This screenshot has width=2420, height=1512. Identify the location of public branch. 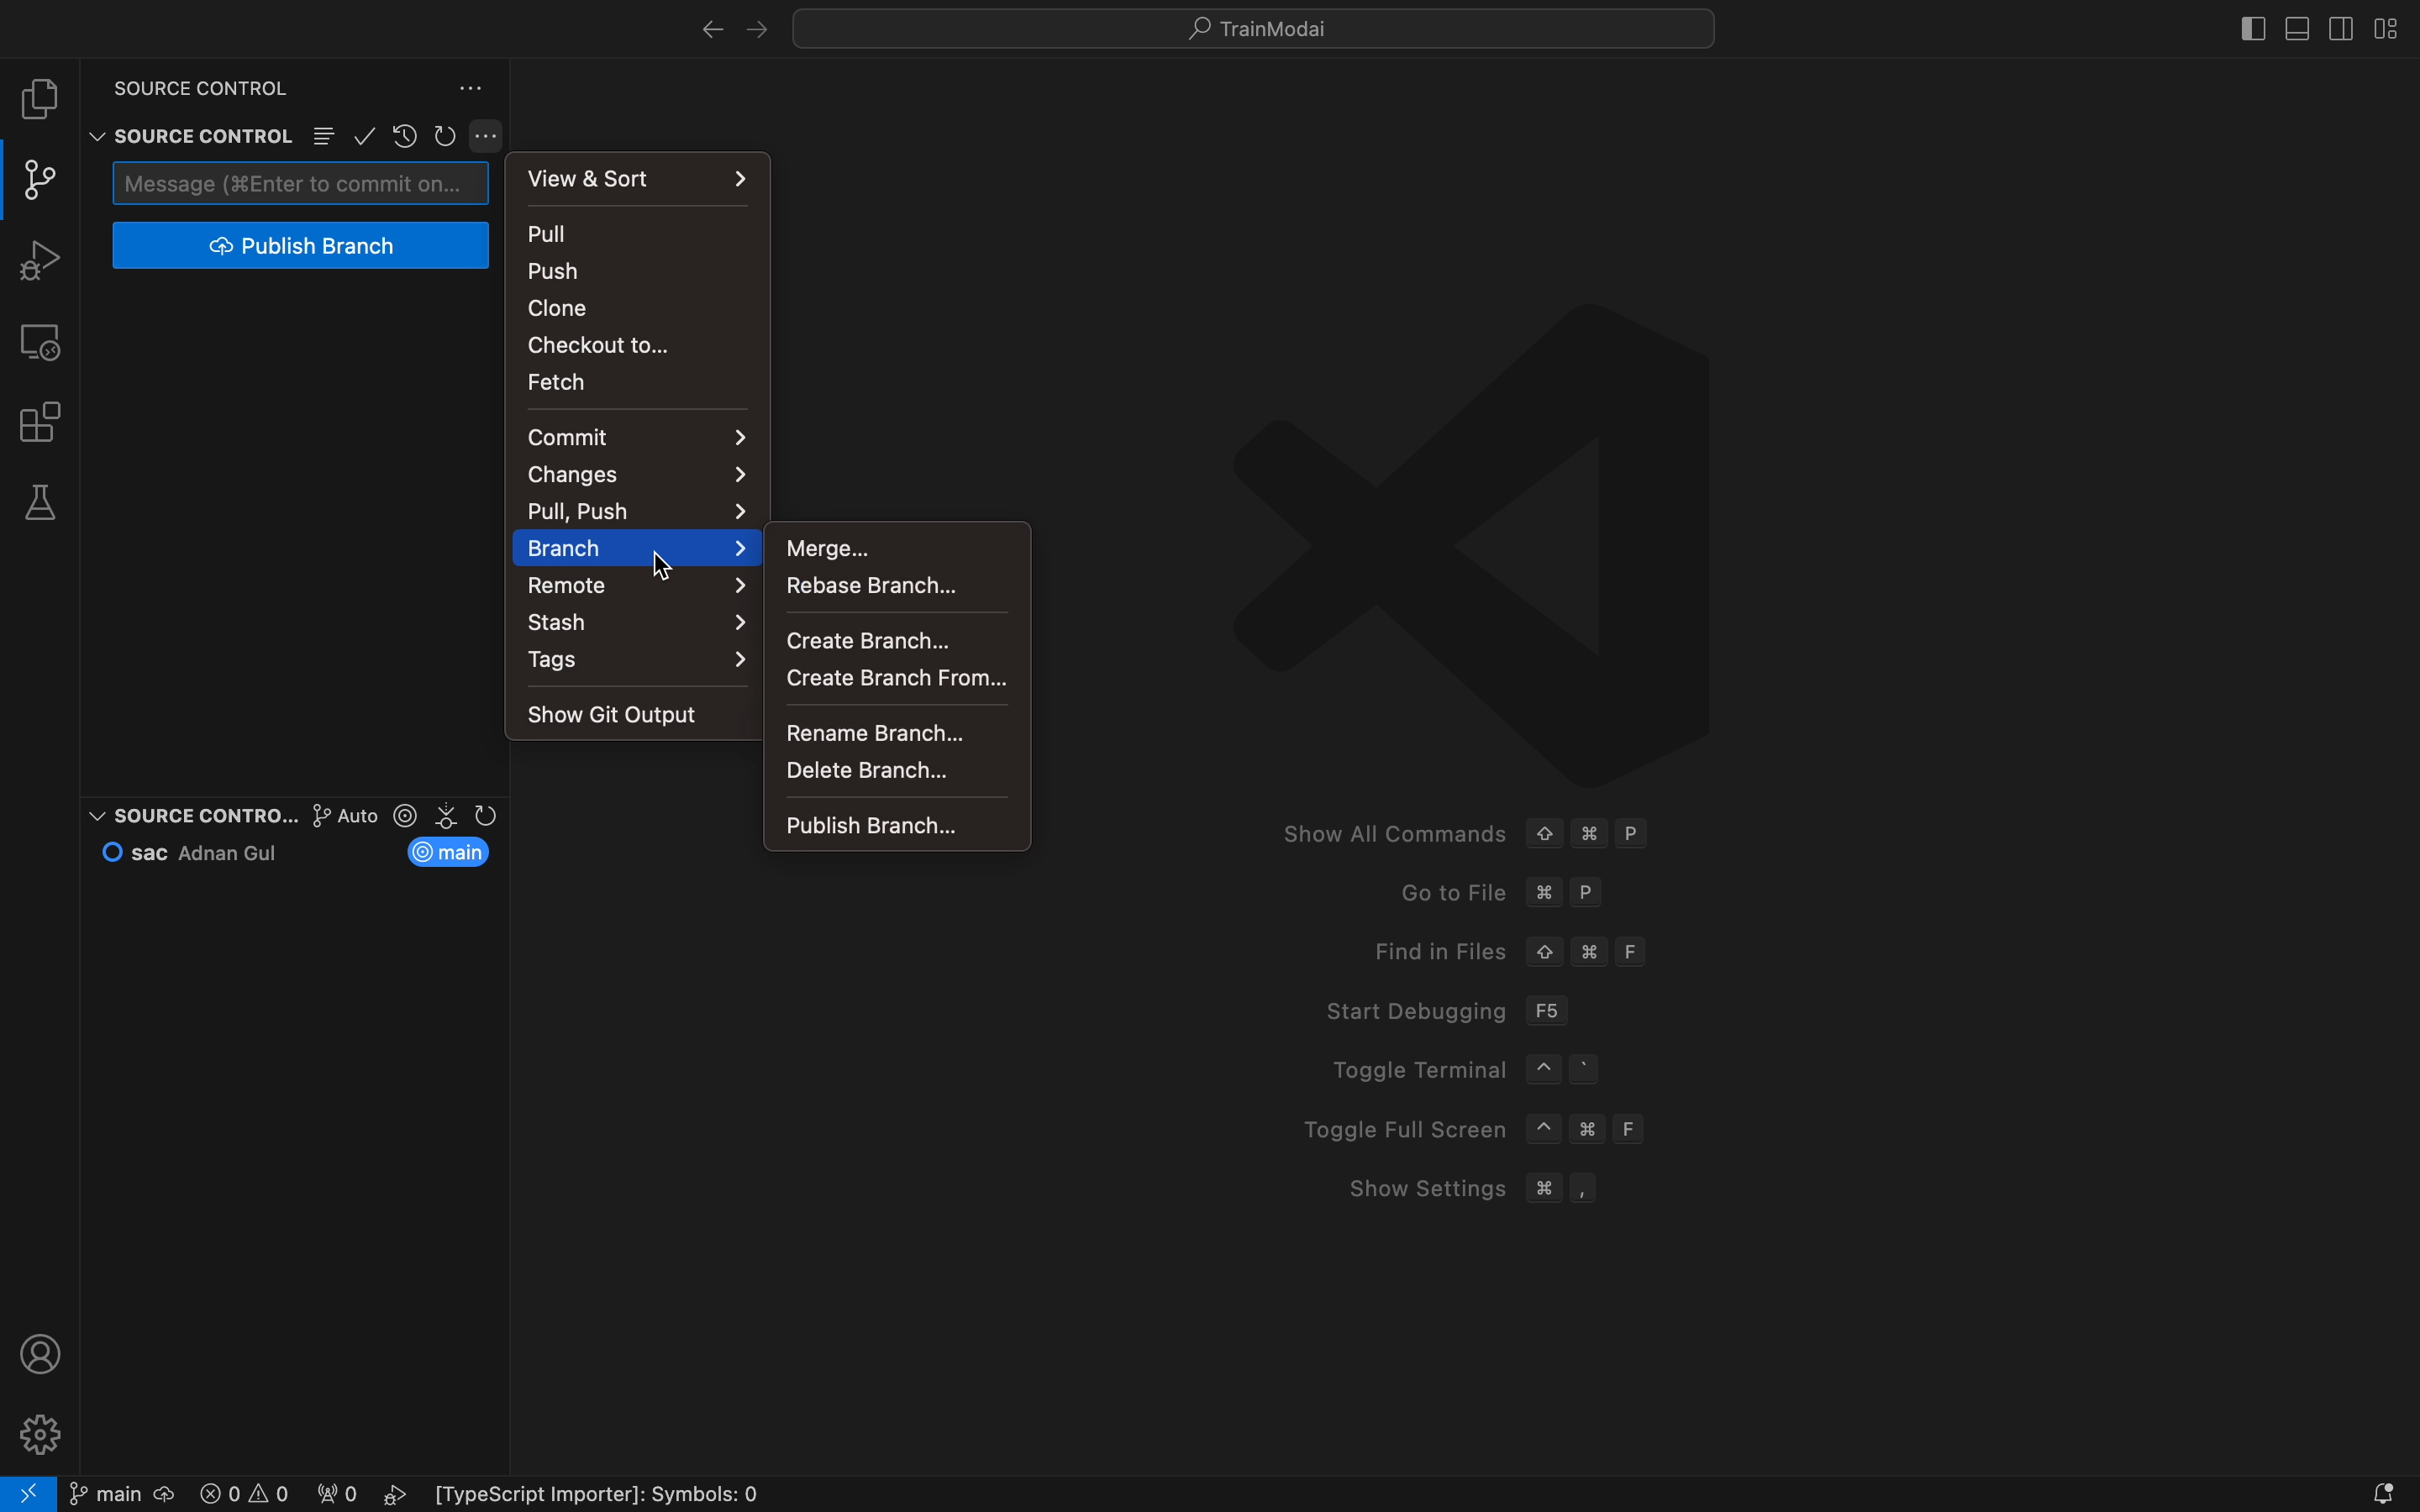
(895, 826).